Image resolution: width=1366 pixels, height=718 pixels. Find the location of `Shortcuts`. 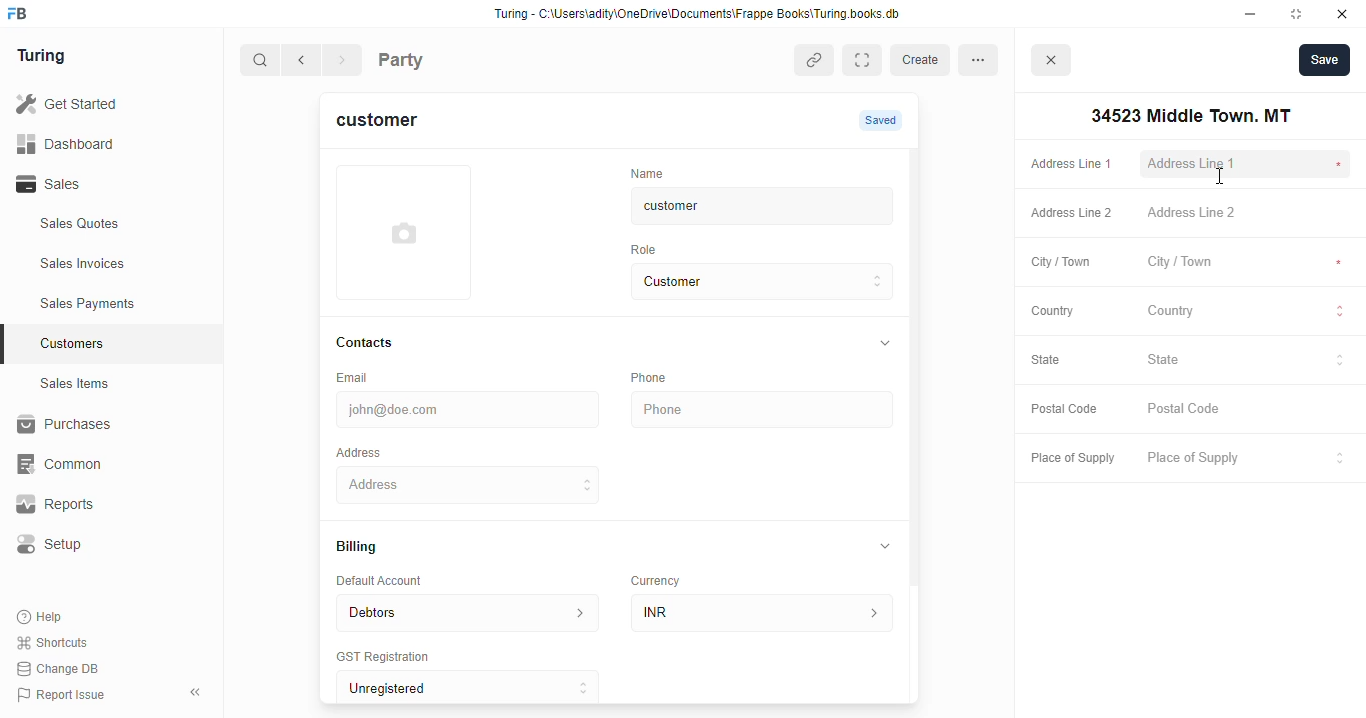

Shortcuts is located at coordinates (58, 643).